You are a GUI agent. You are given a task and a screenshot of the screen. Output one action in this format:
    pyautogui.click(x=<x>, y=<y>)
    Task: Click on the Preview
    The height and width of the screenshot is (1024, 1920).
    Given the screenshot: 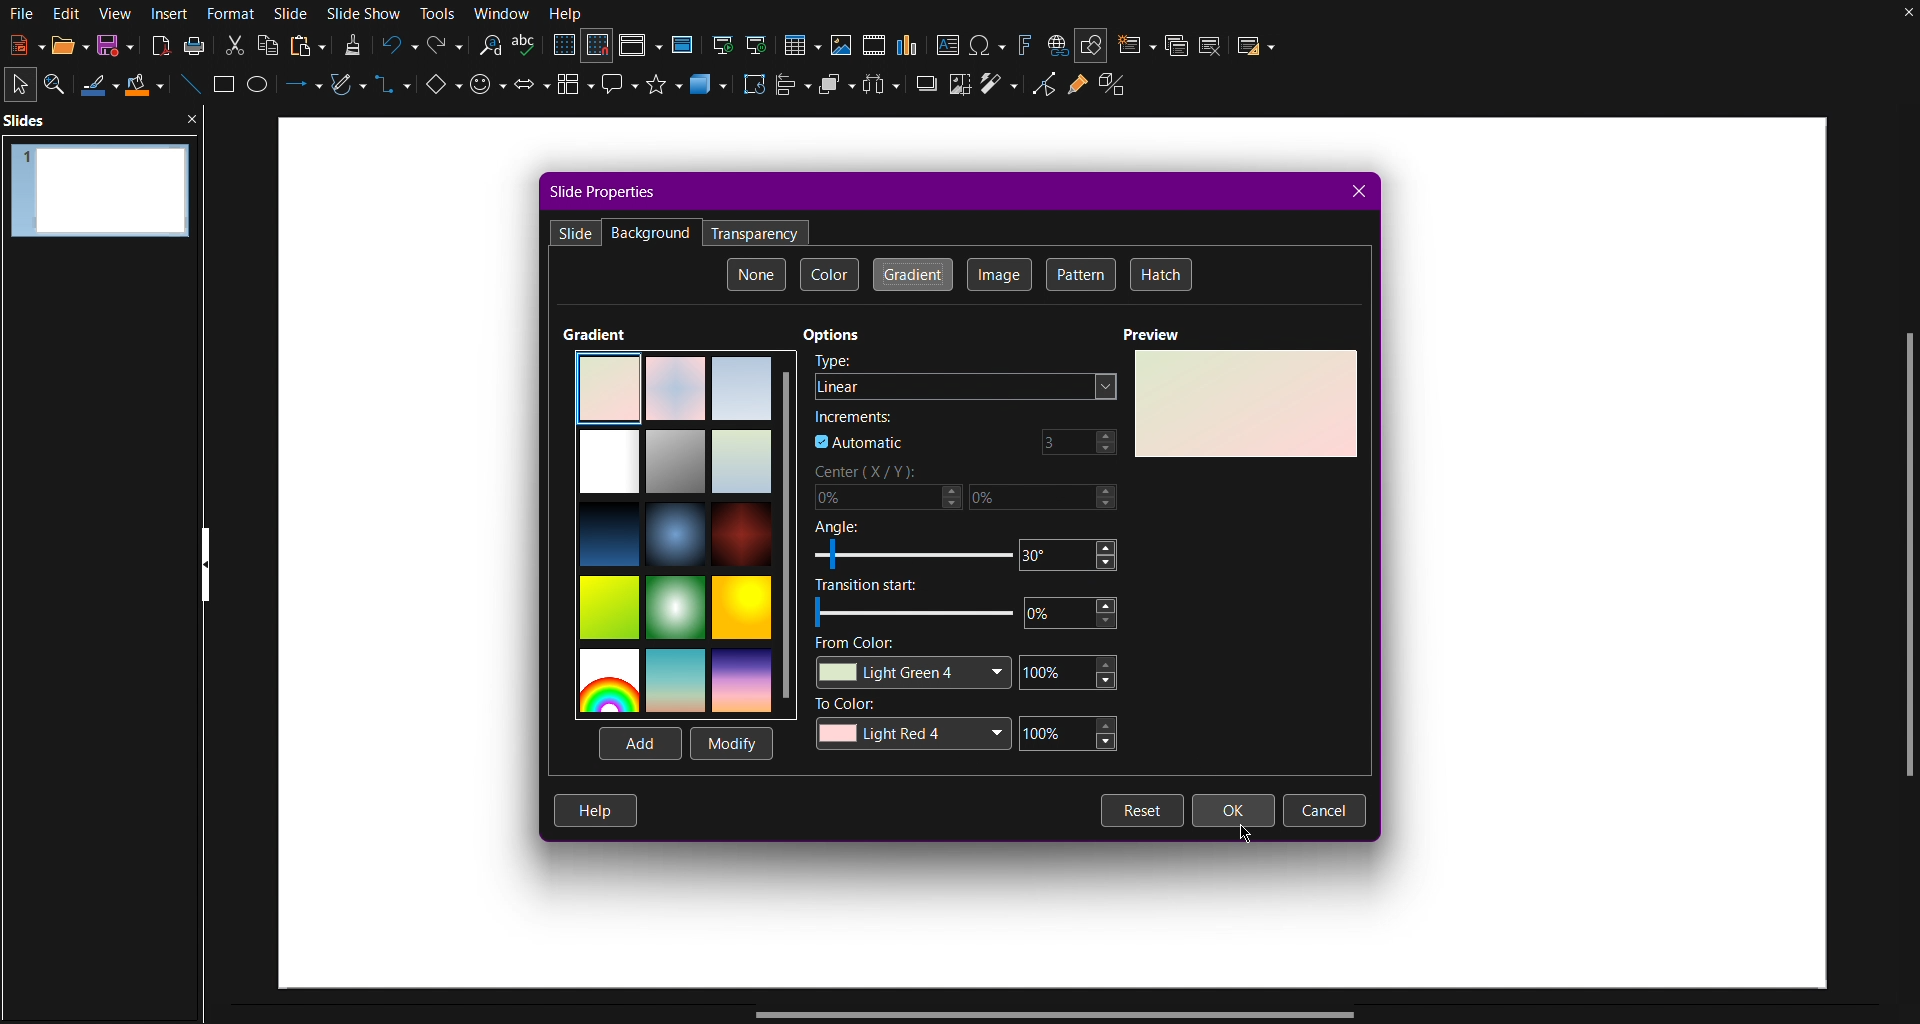 What is the action you would take?
    pyautogui.click(x=1154, y=334)
    